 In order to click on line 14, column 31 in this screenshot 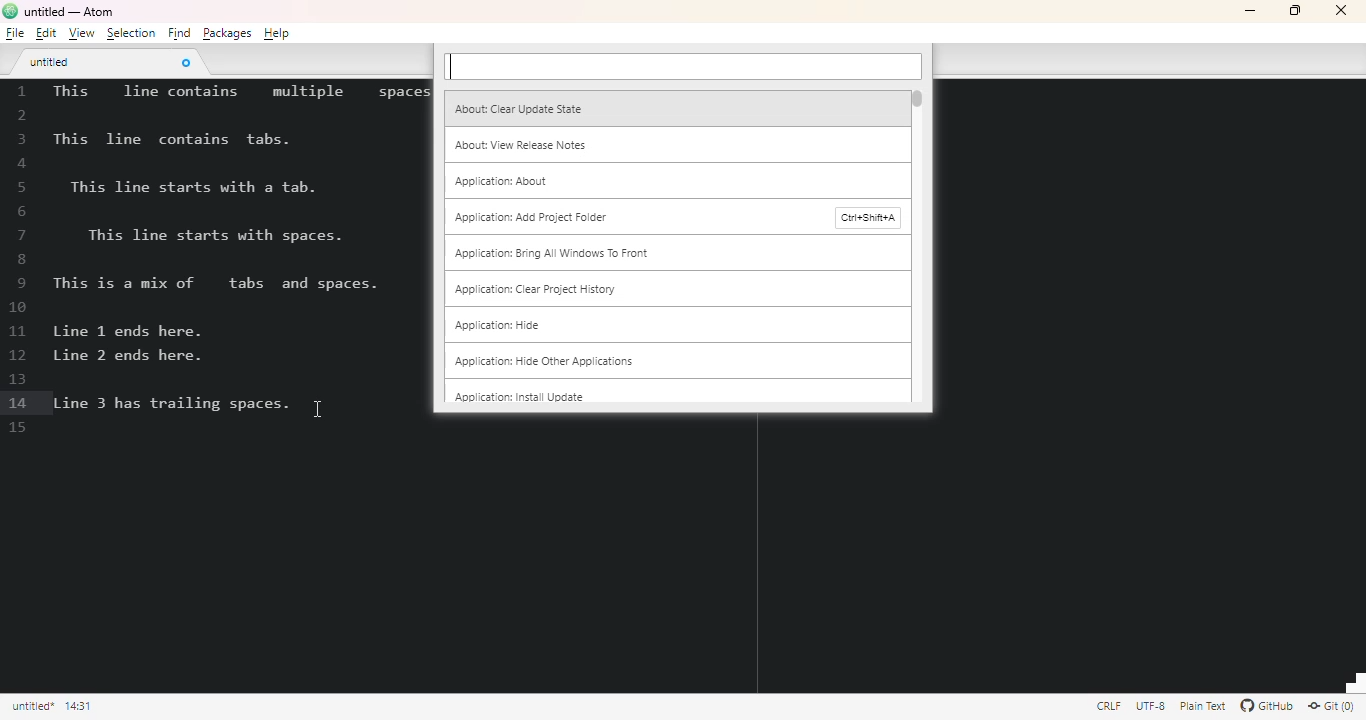, I will do `click(78, 707)`.